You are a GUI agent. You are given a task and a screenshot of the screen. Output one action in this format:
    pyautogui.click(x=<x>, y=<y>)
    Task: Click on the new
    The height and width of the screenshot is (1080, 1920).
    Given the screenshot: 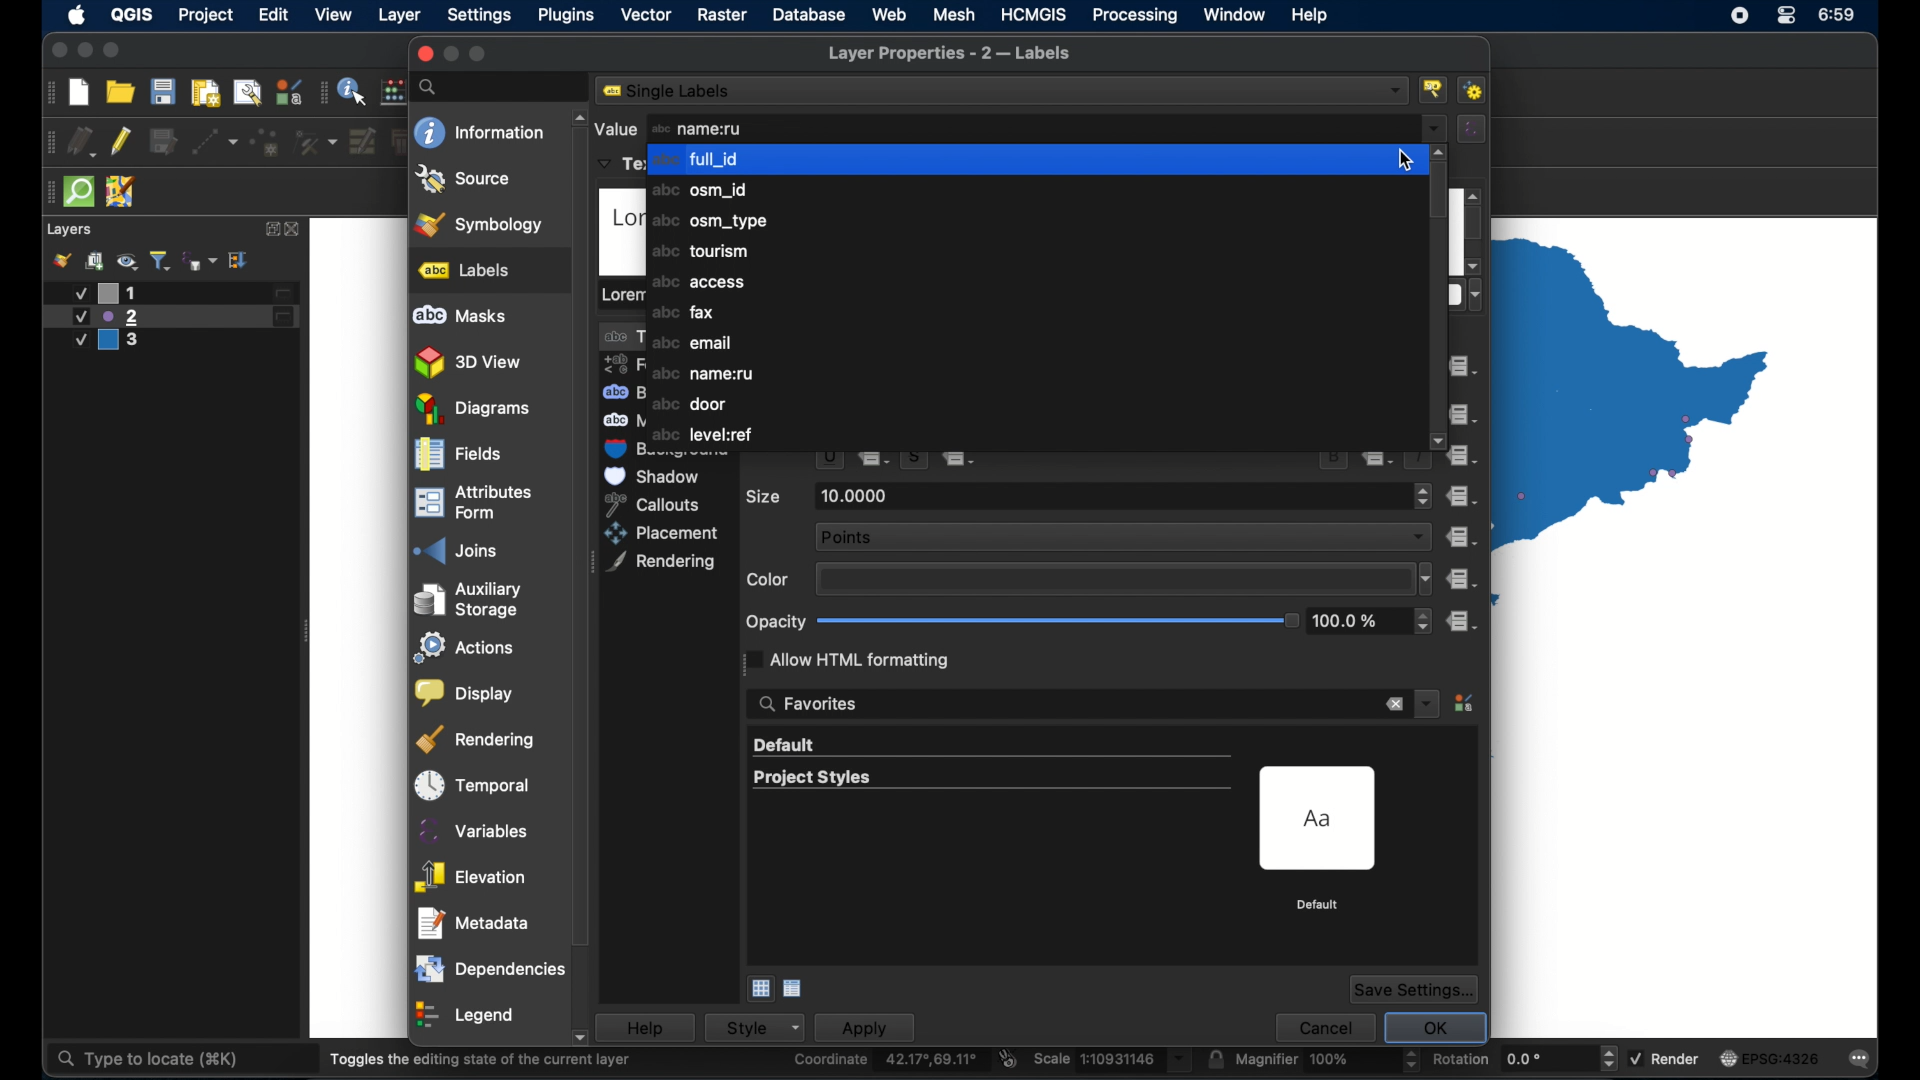 What is the action you would take?
    pyautogui.click(x=78, y=94)
    